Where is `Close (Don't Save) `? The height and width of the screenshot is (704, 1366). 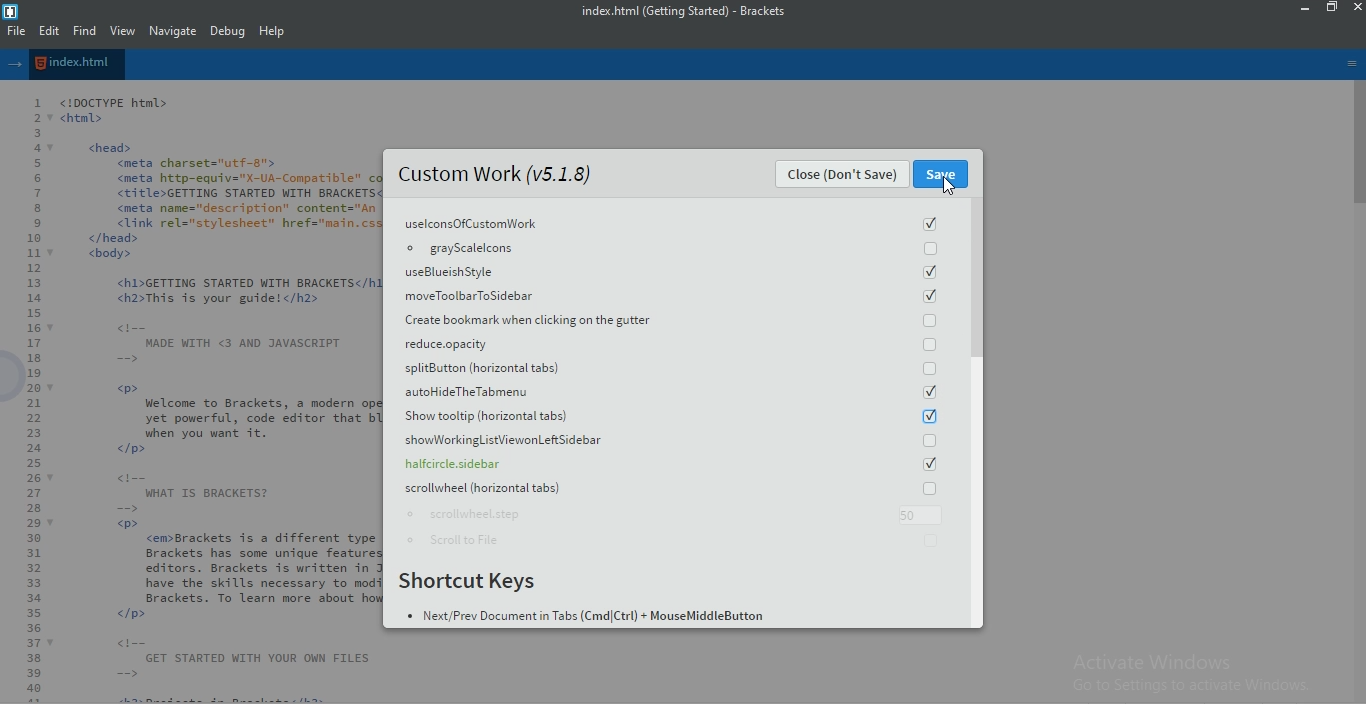
Close (Don't Save)  is located at coordinates (841, 174).